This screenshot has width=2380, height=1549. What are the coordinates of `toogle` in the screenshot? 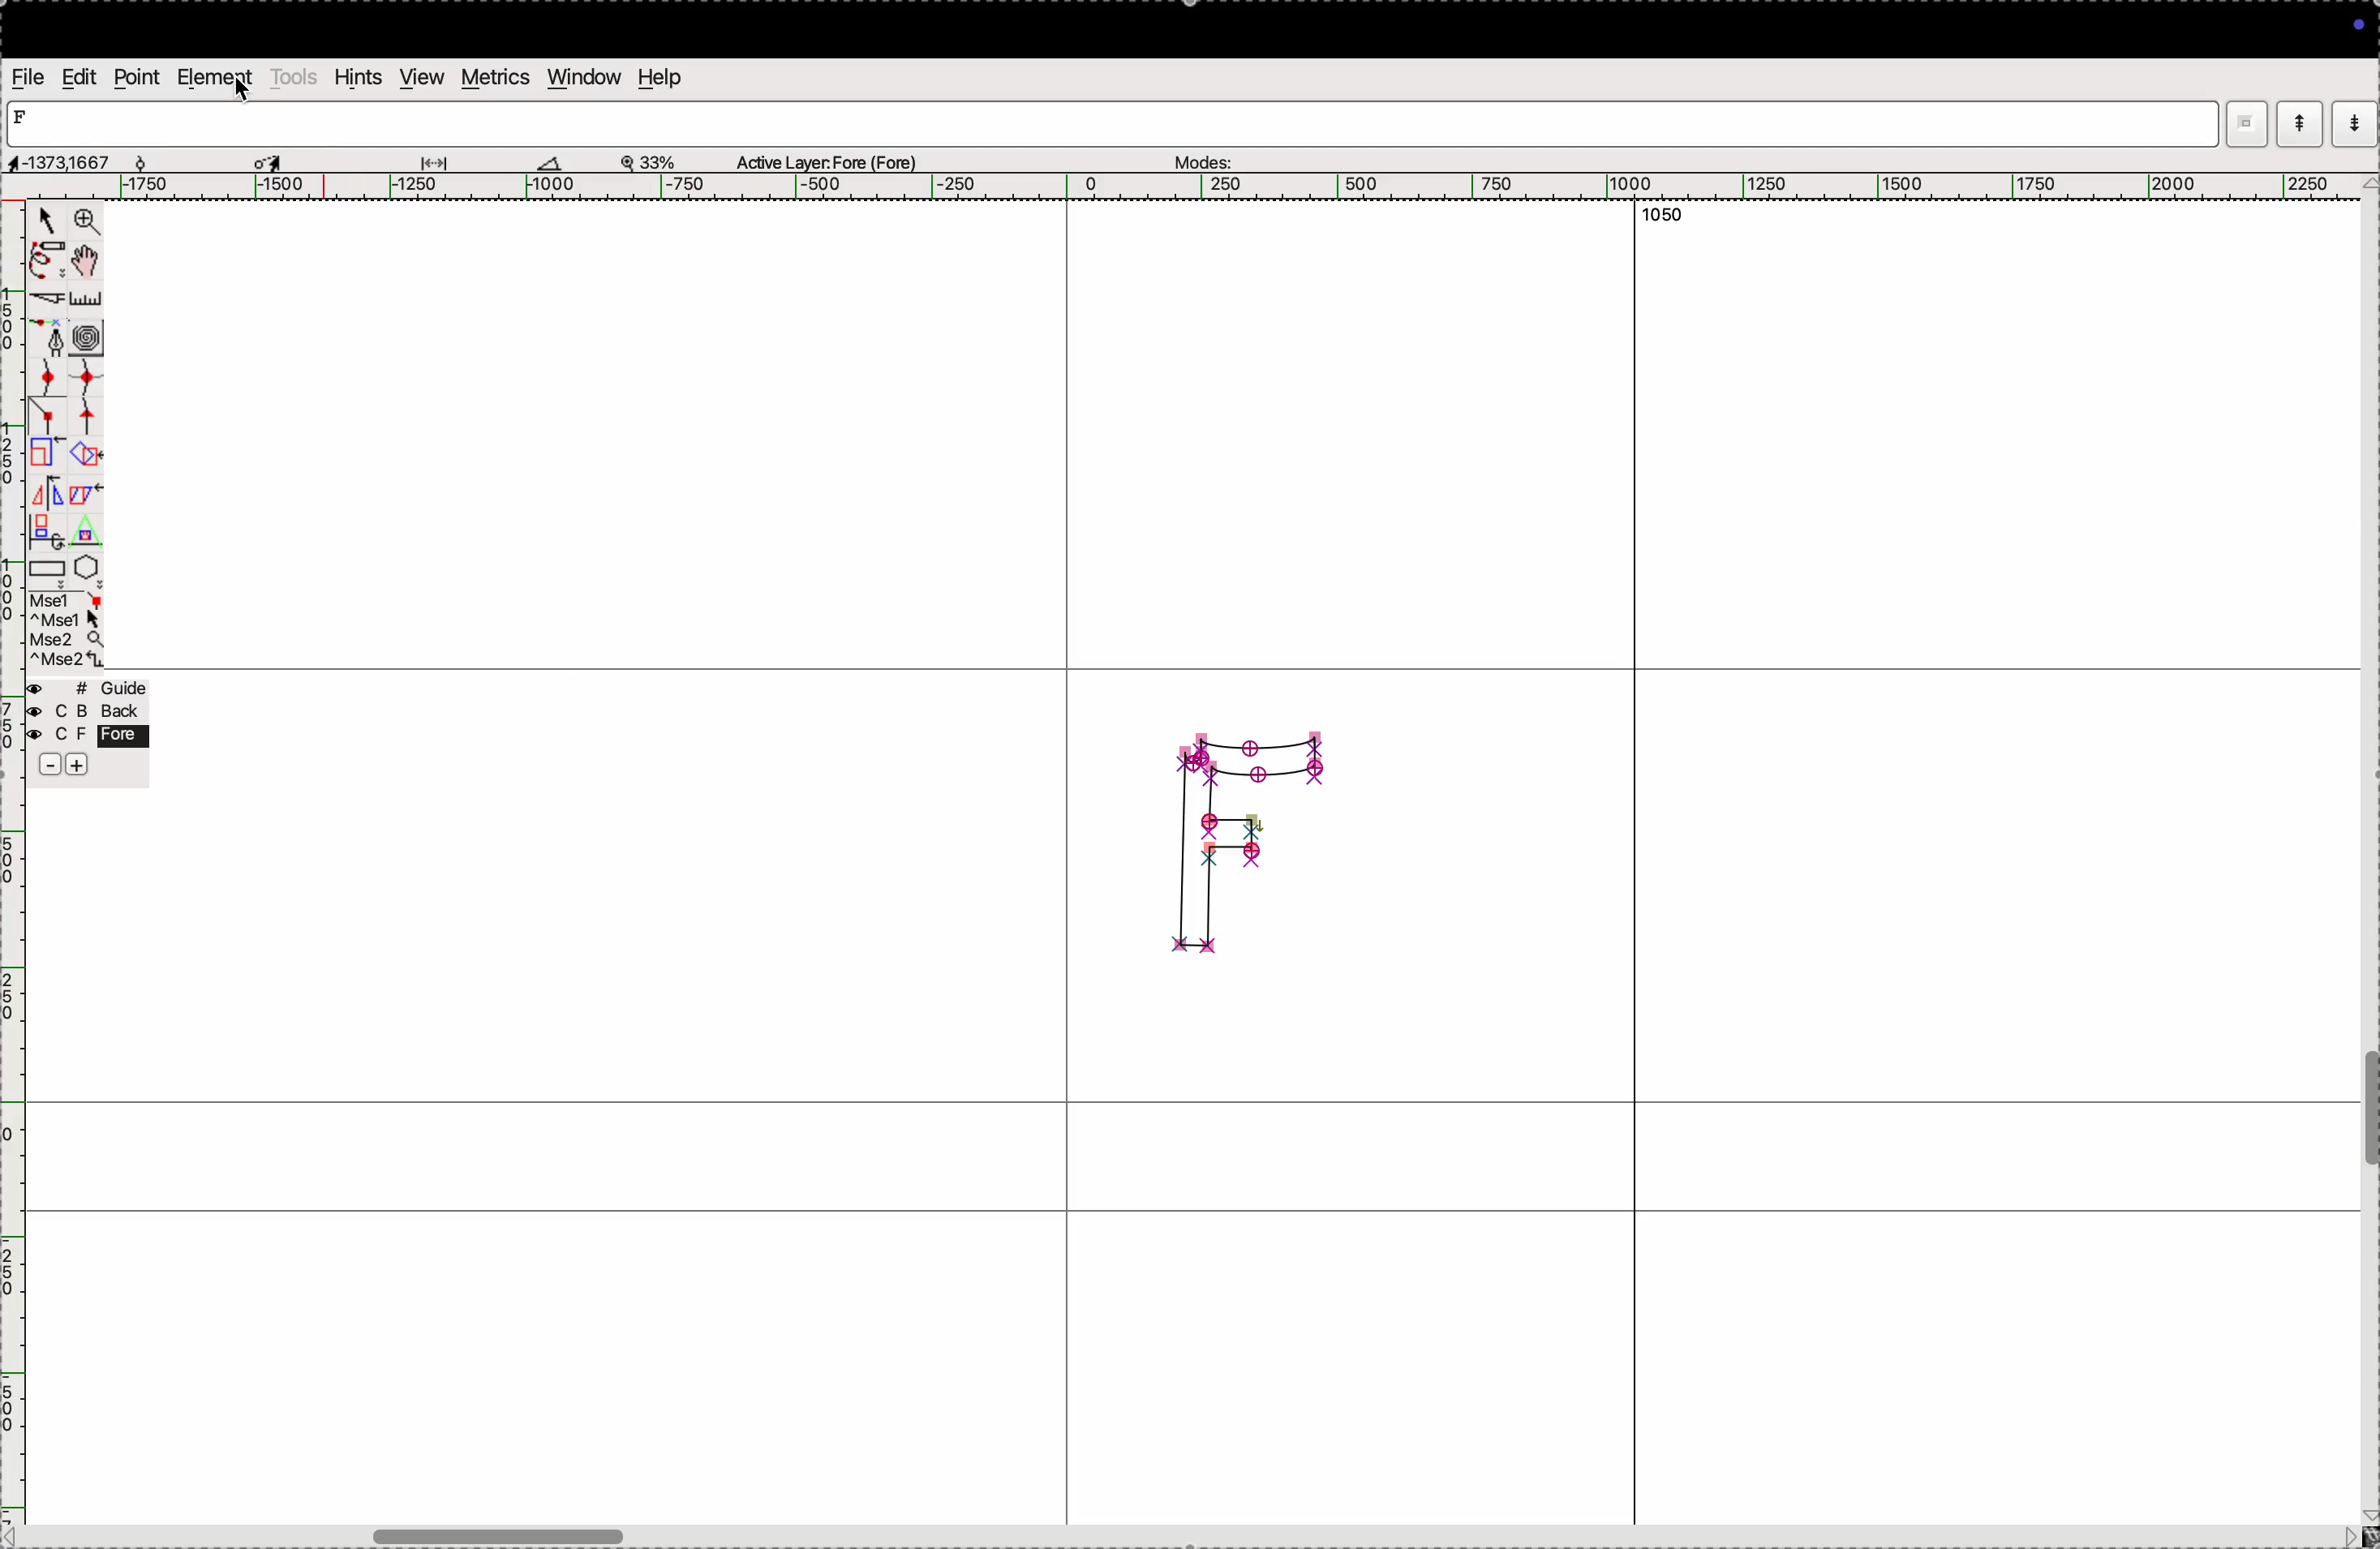 It's located at (540, 1532).